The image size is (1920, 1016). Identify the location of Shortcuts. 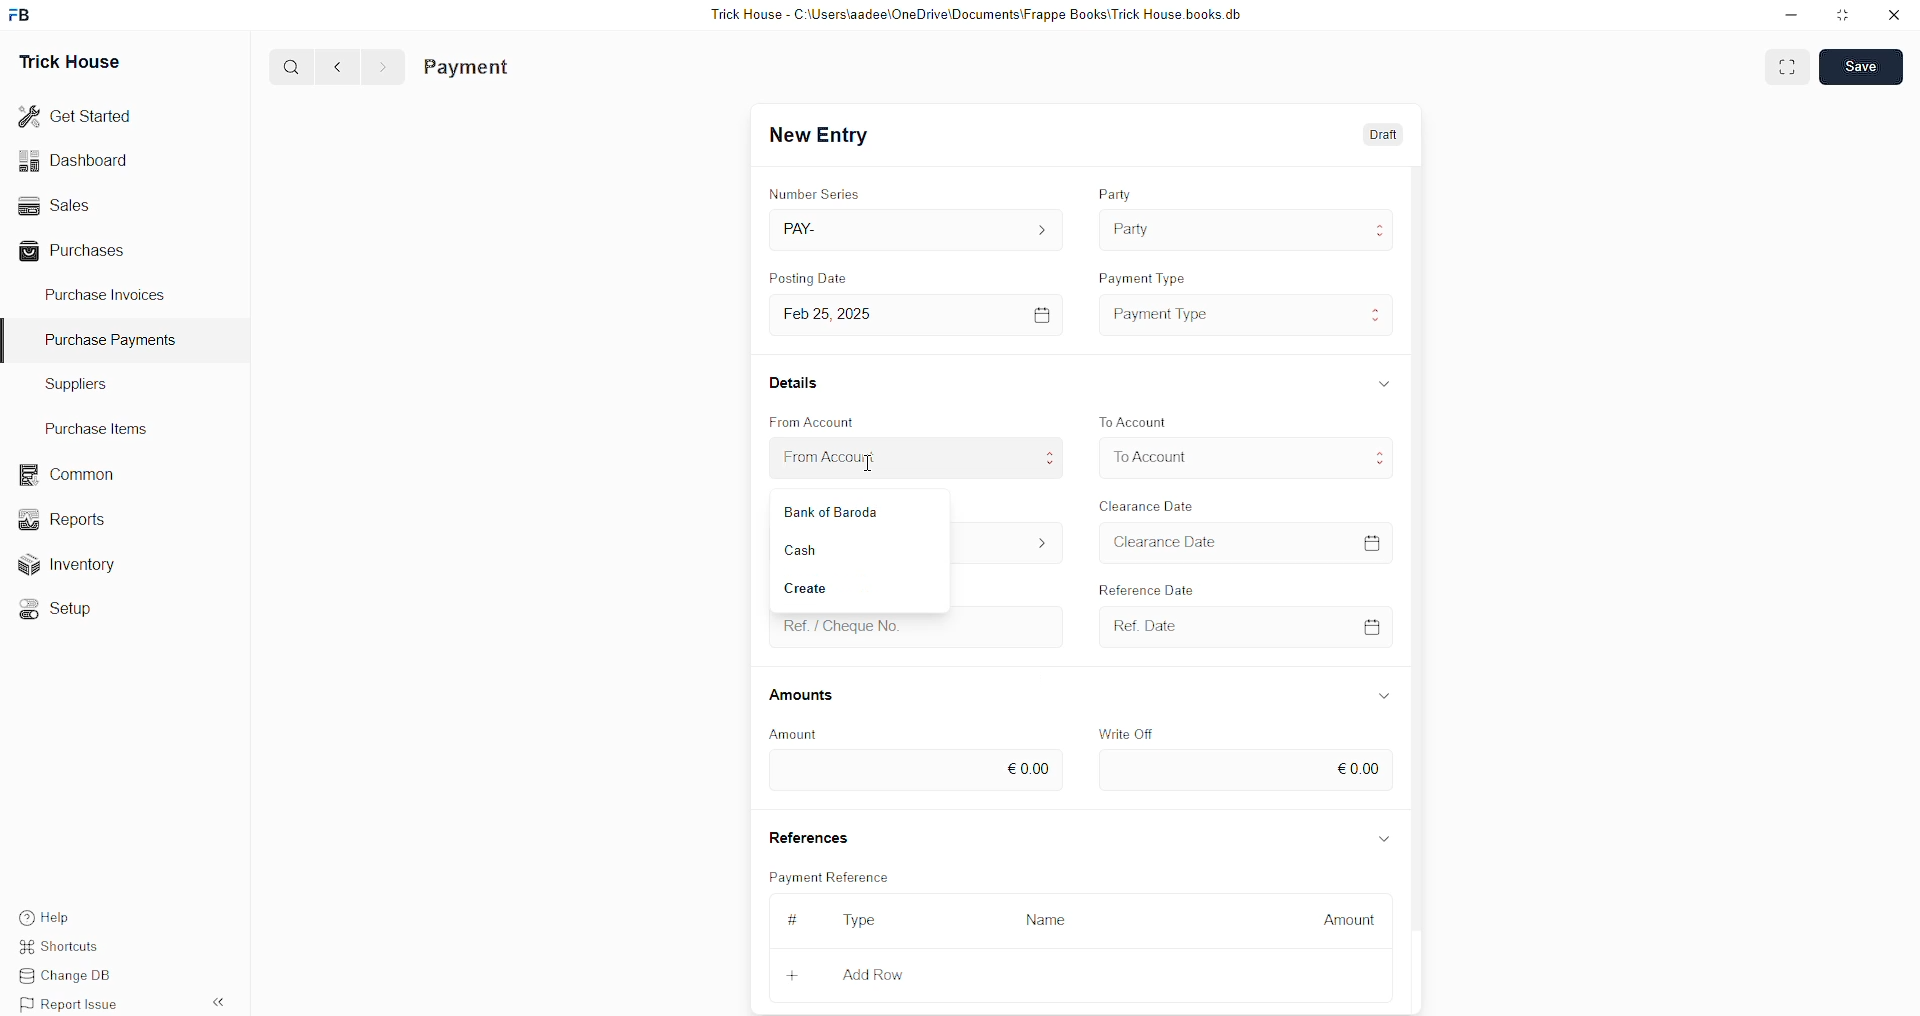
(71, 949).